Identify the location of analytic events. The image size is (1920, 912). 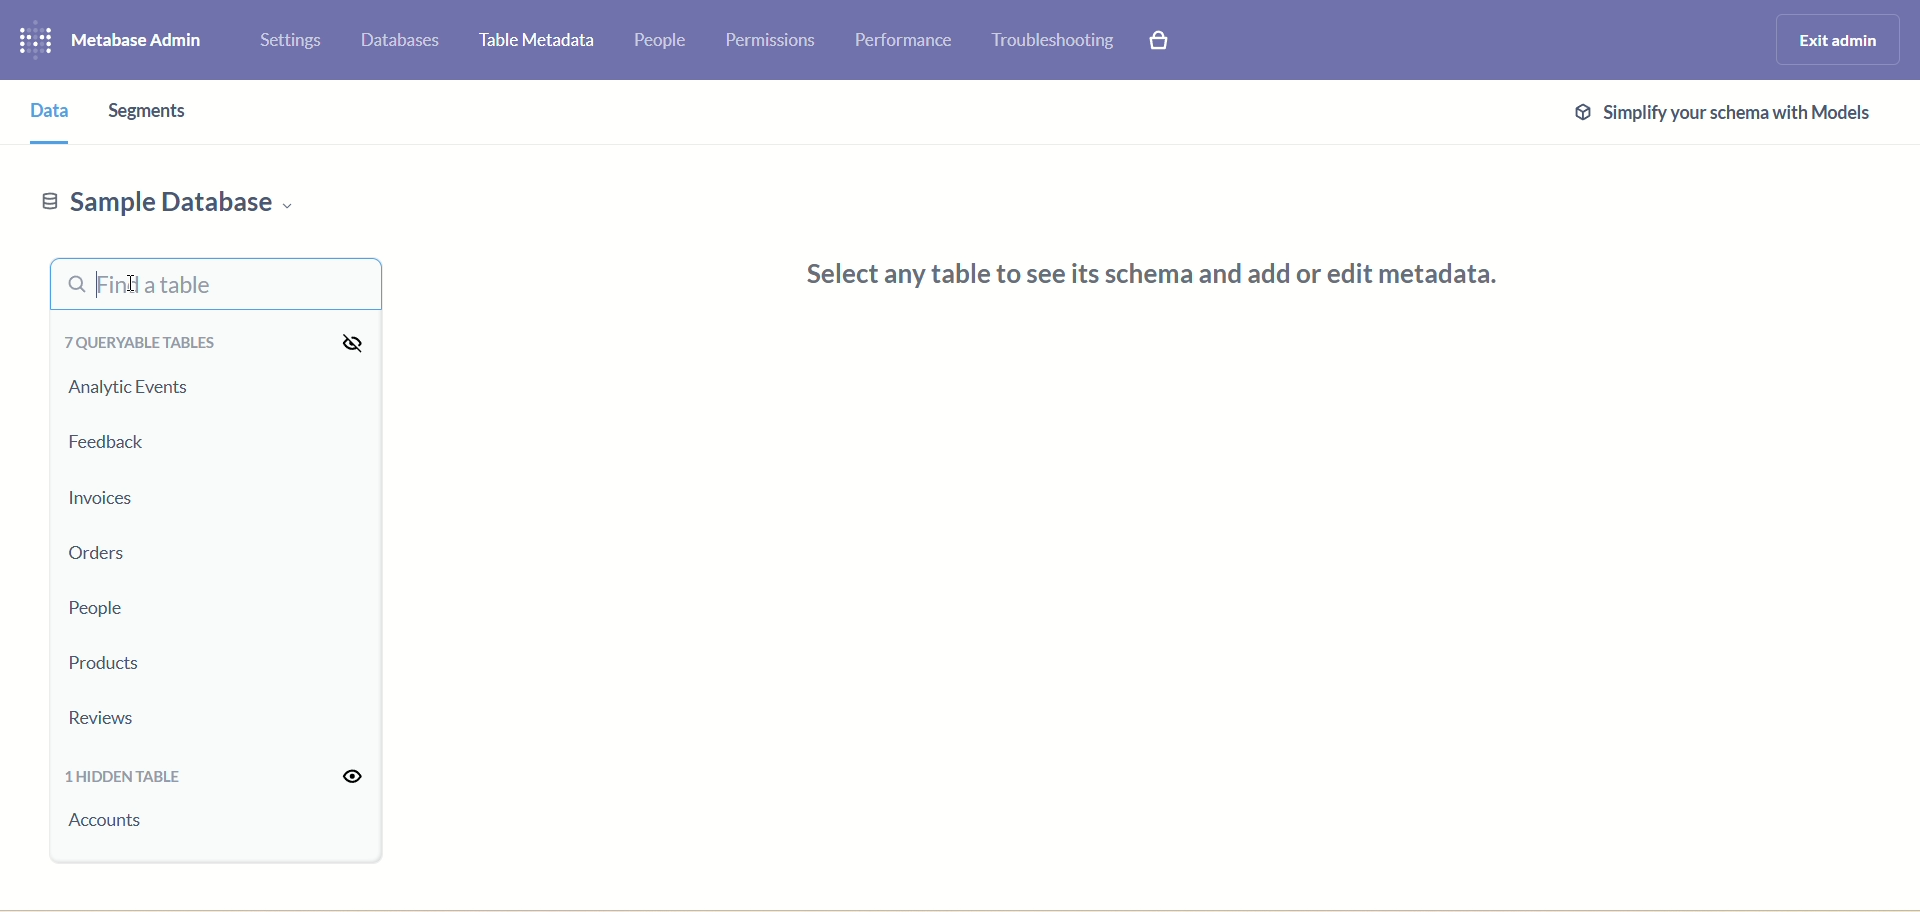
(125, 386).